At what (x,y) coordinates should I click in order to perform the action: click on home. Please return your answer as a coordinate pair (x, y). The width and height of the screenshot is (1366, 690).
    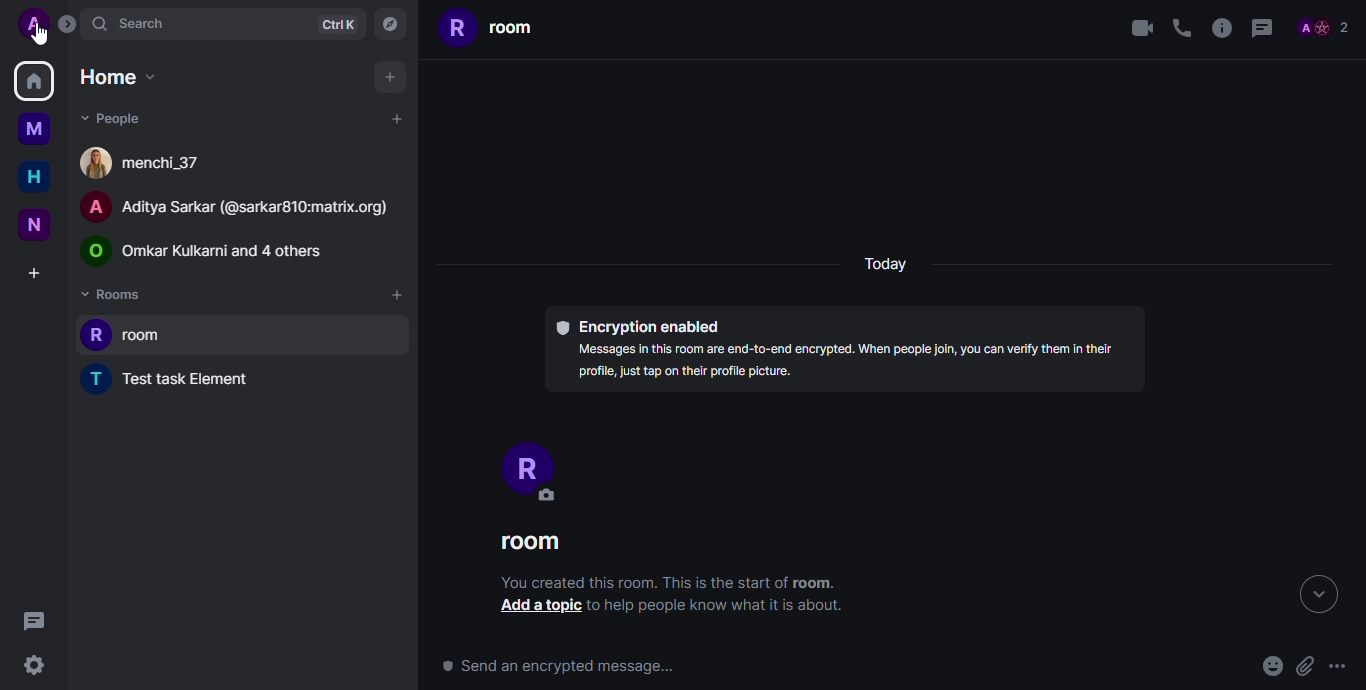
    Looking at the image, I should click on (121, 79).